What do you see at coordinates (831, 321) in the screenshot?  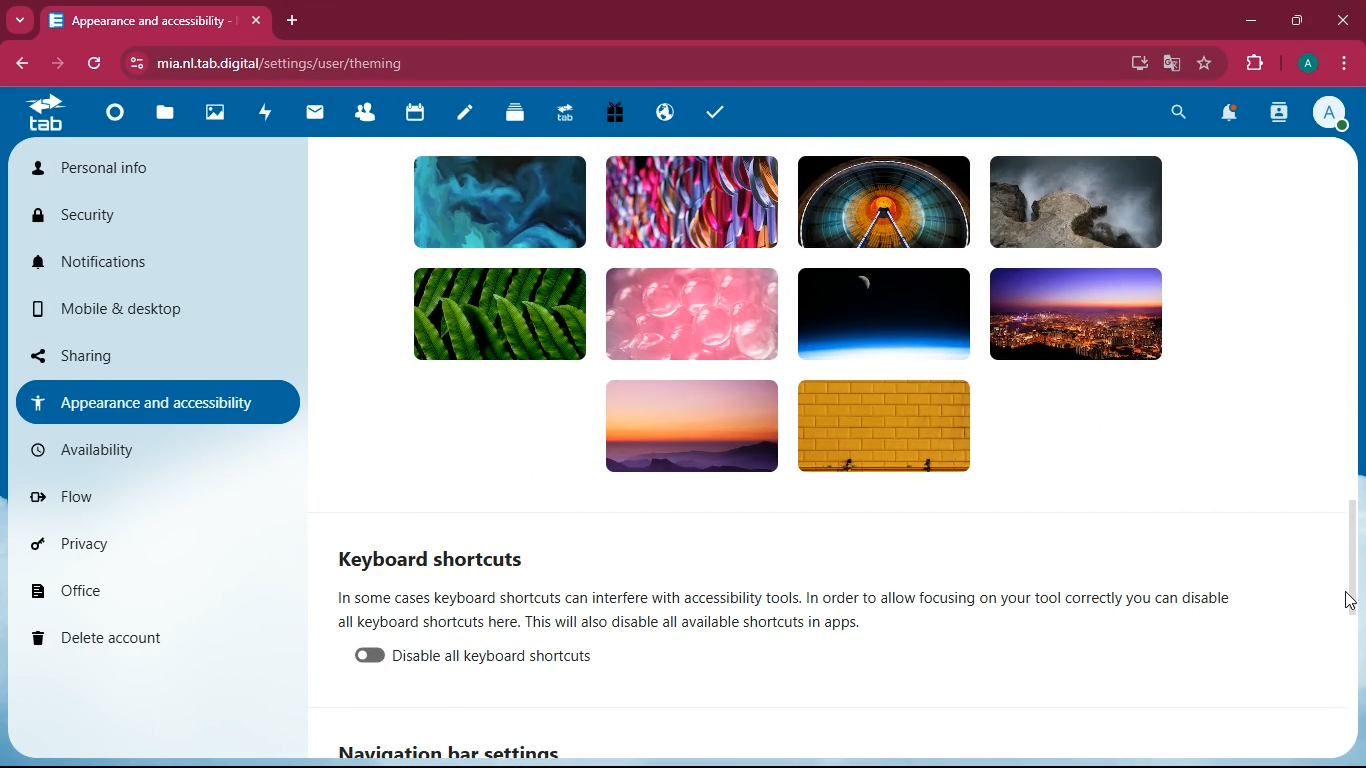 I see `background` at bounding box center [831, 321].